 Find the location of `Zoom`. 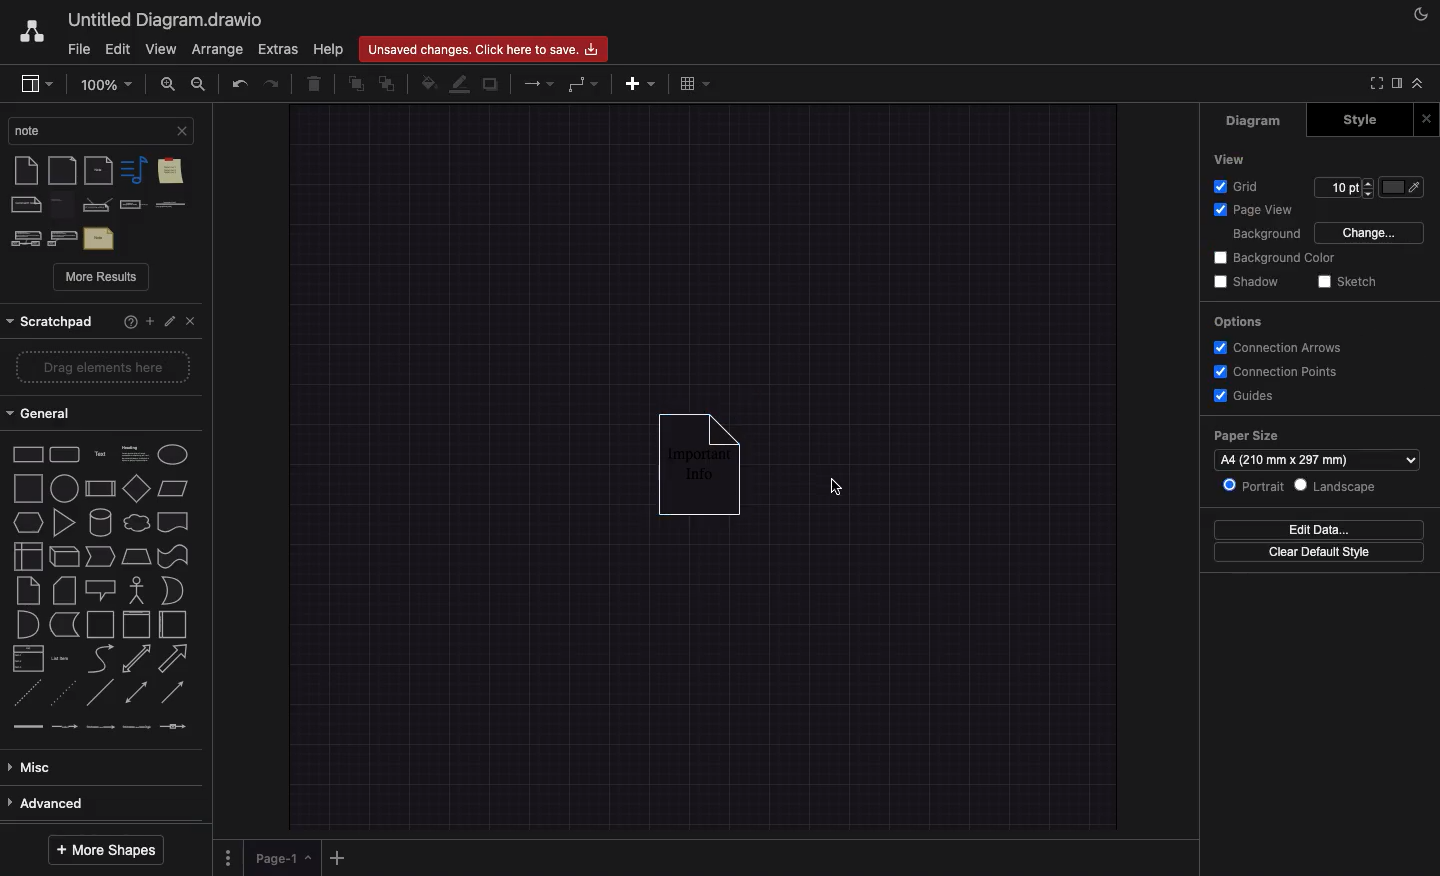

Zoom is located at coordinates (105, 83).